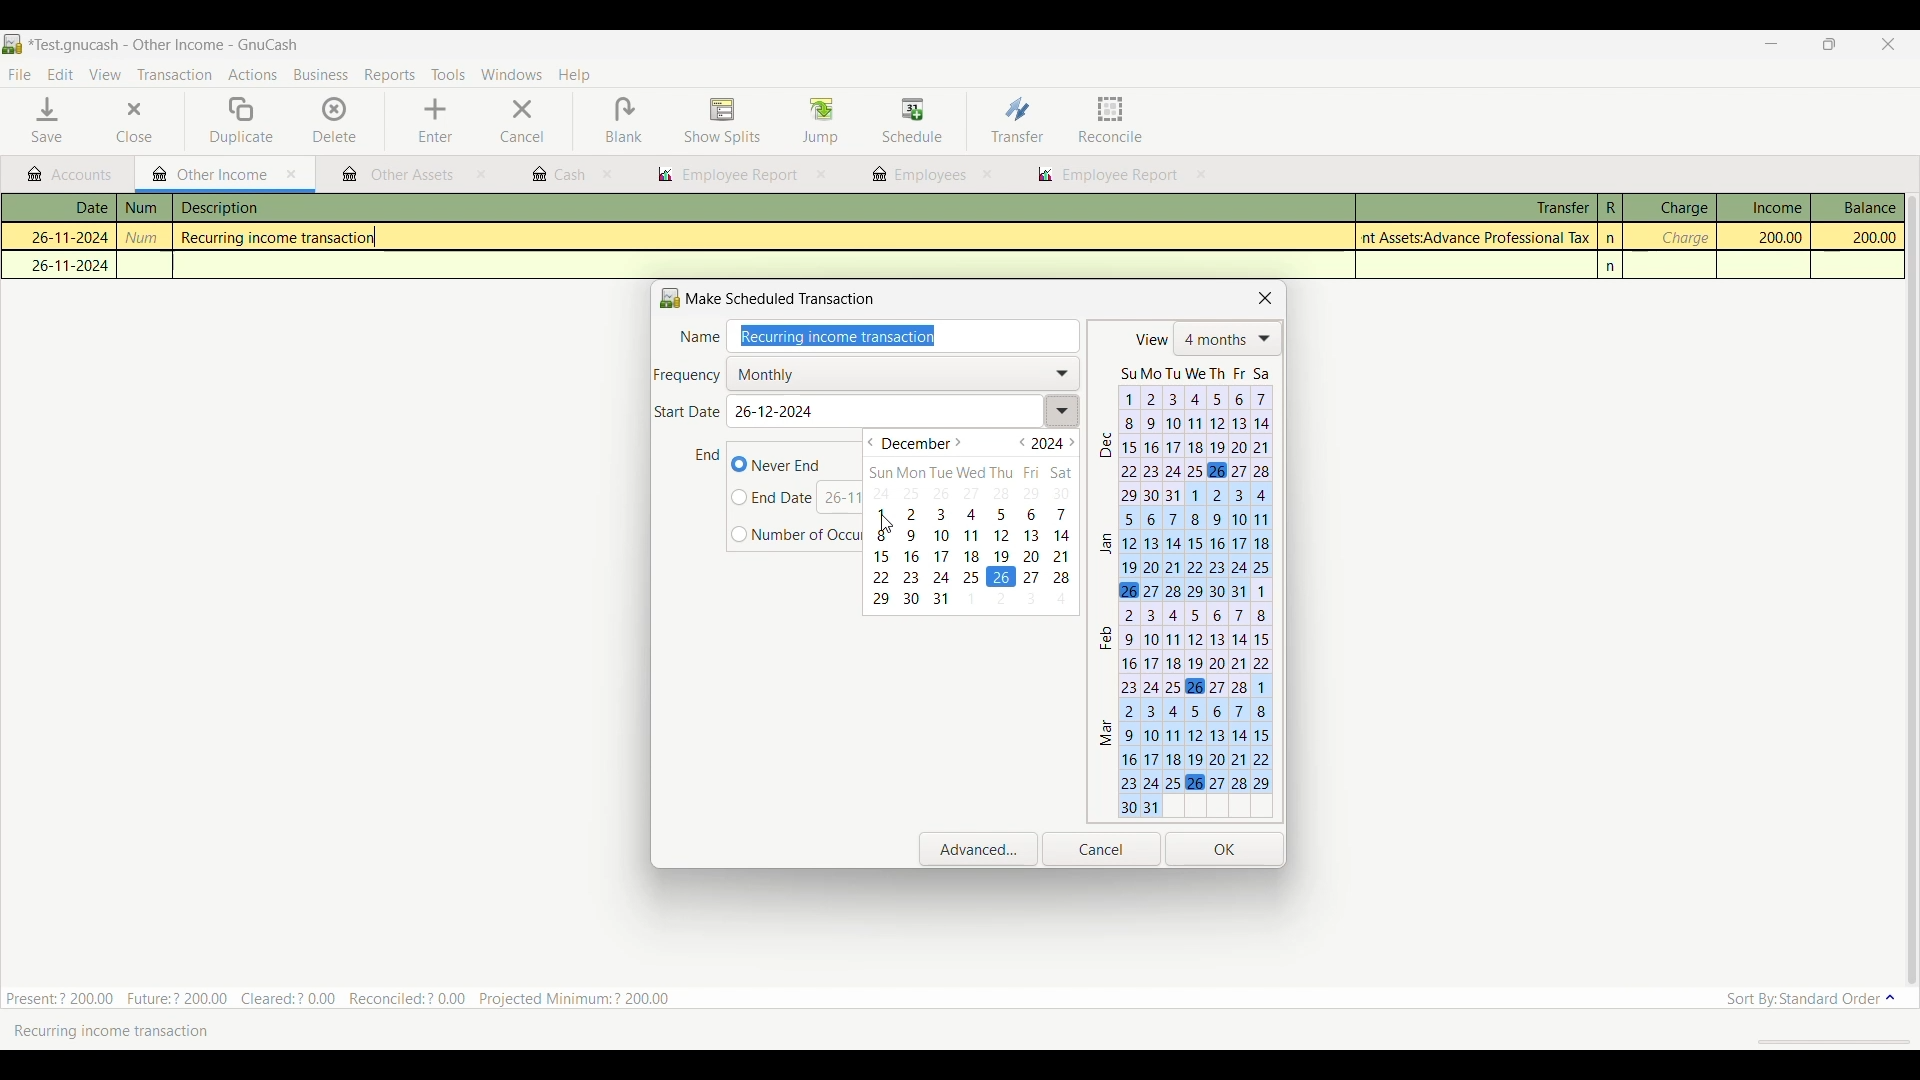 The width and height of the screenshot is (1920, 1080). What do you see at coordinates (144, 208) in the screenshot?
I see `num` at bounding box center [144, 208].